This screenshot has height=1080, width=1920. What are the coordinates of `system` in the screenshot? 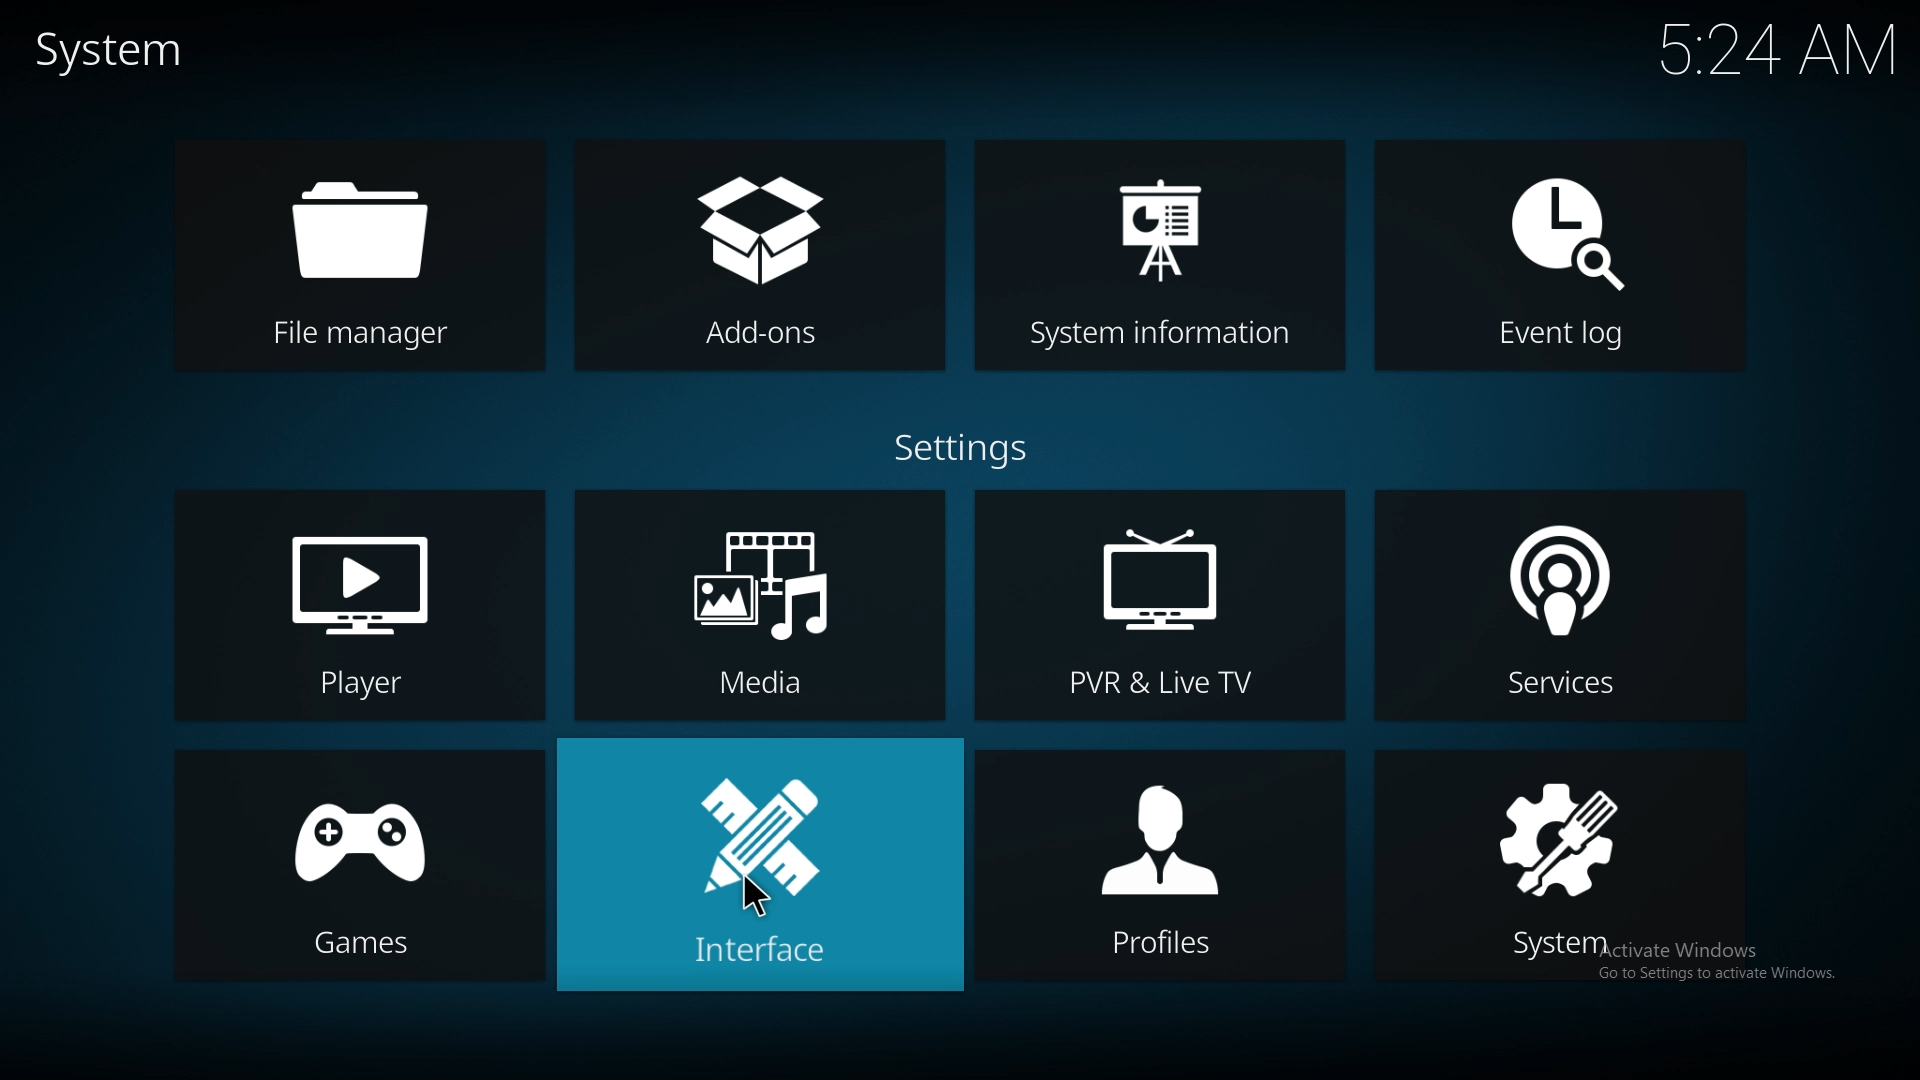 It's located at (1573, 865).